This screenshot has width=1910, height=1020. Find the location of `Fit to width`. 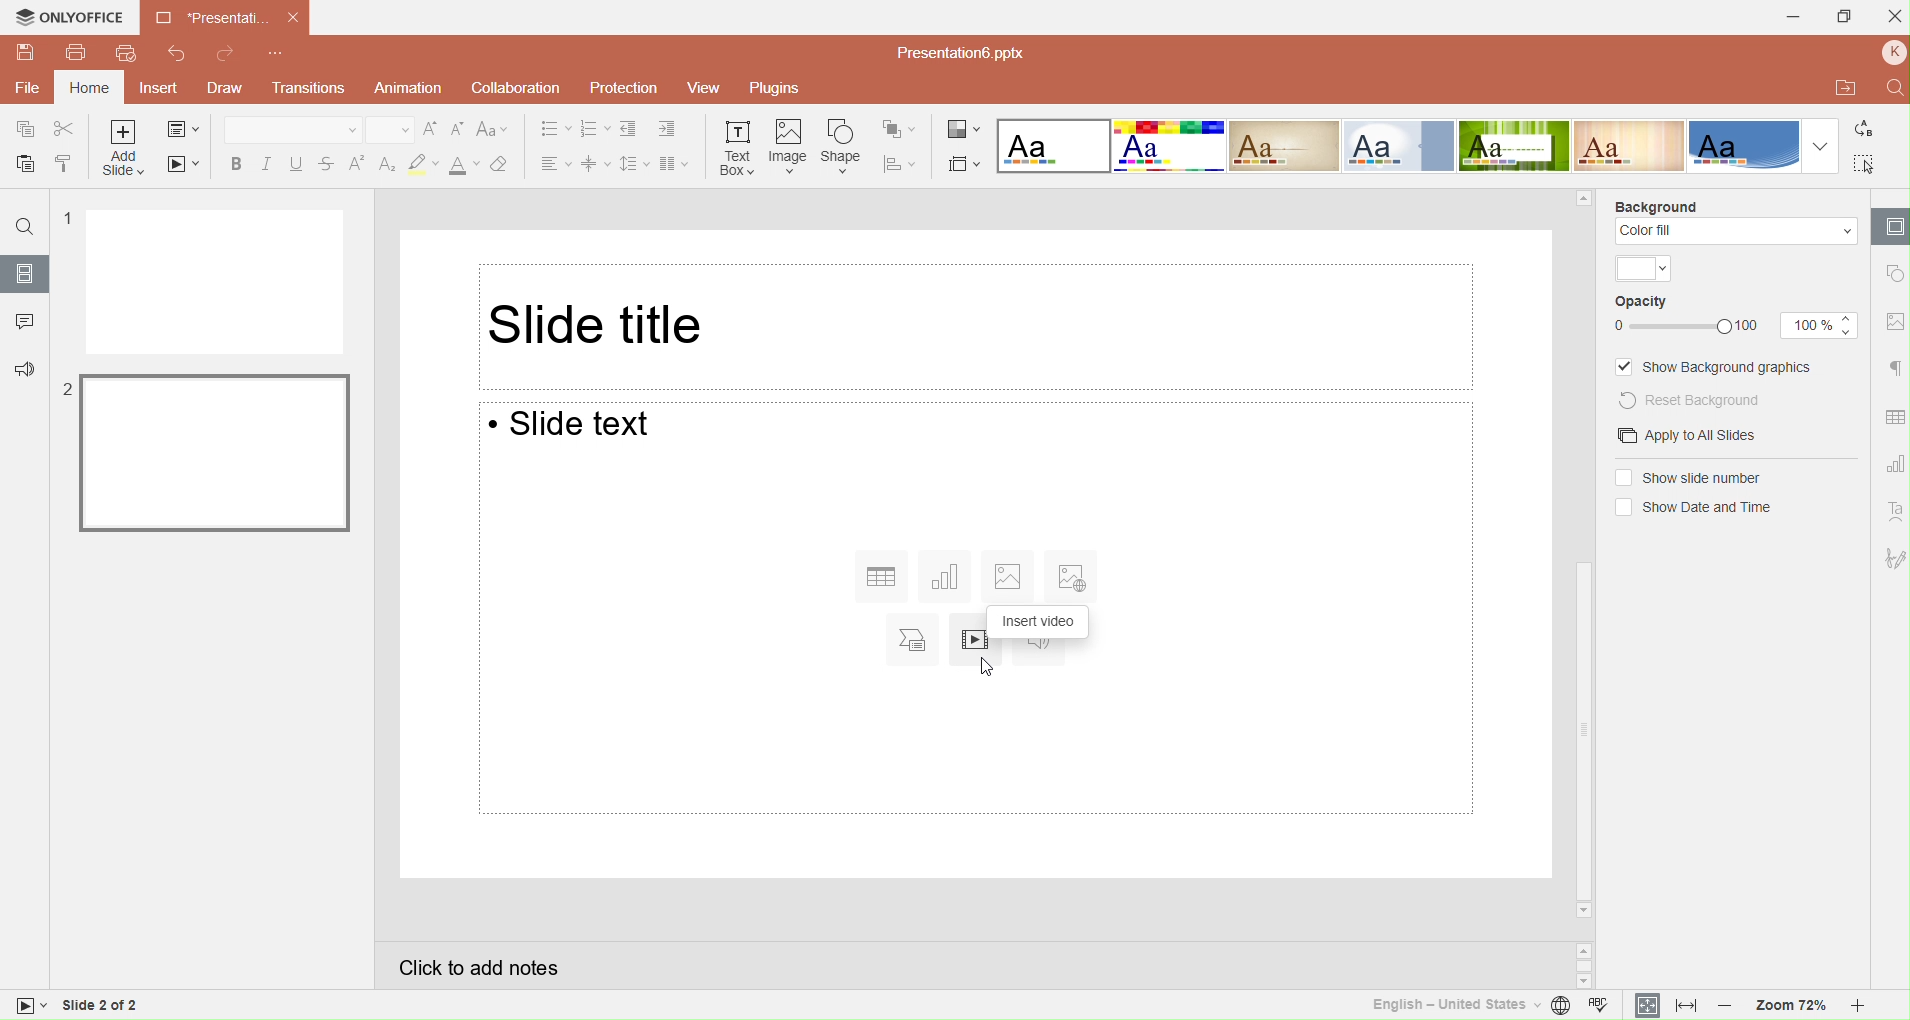

Fit to width is located at coordinates (1682, 1005).